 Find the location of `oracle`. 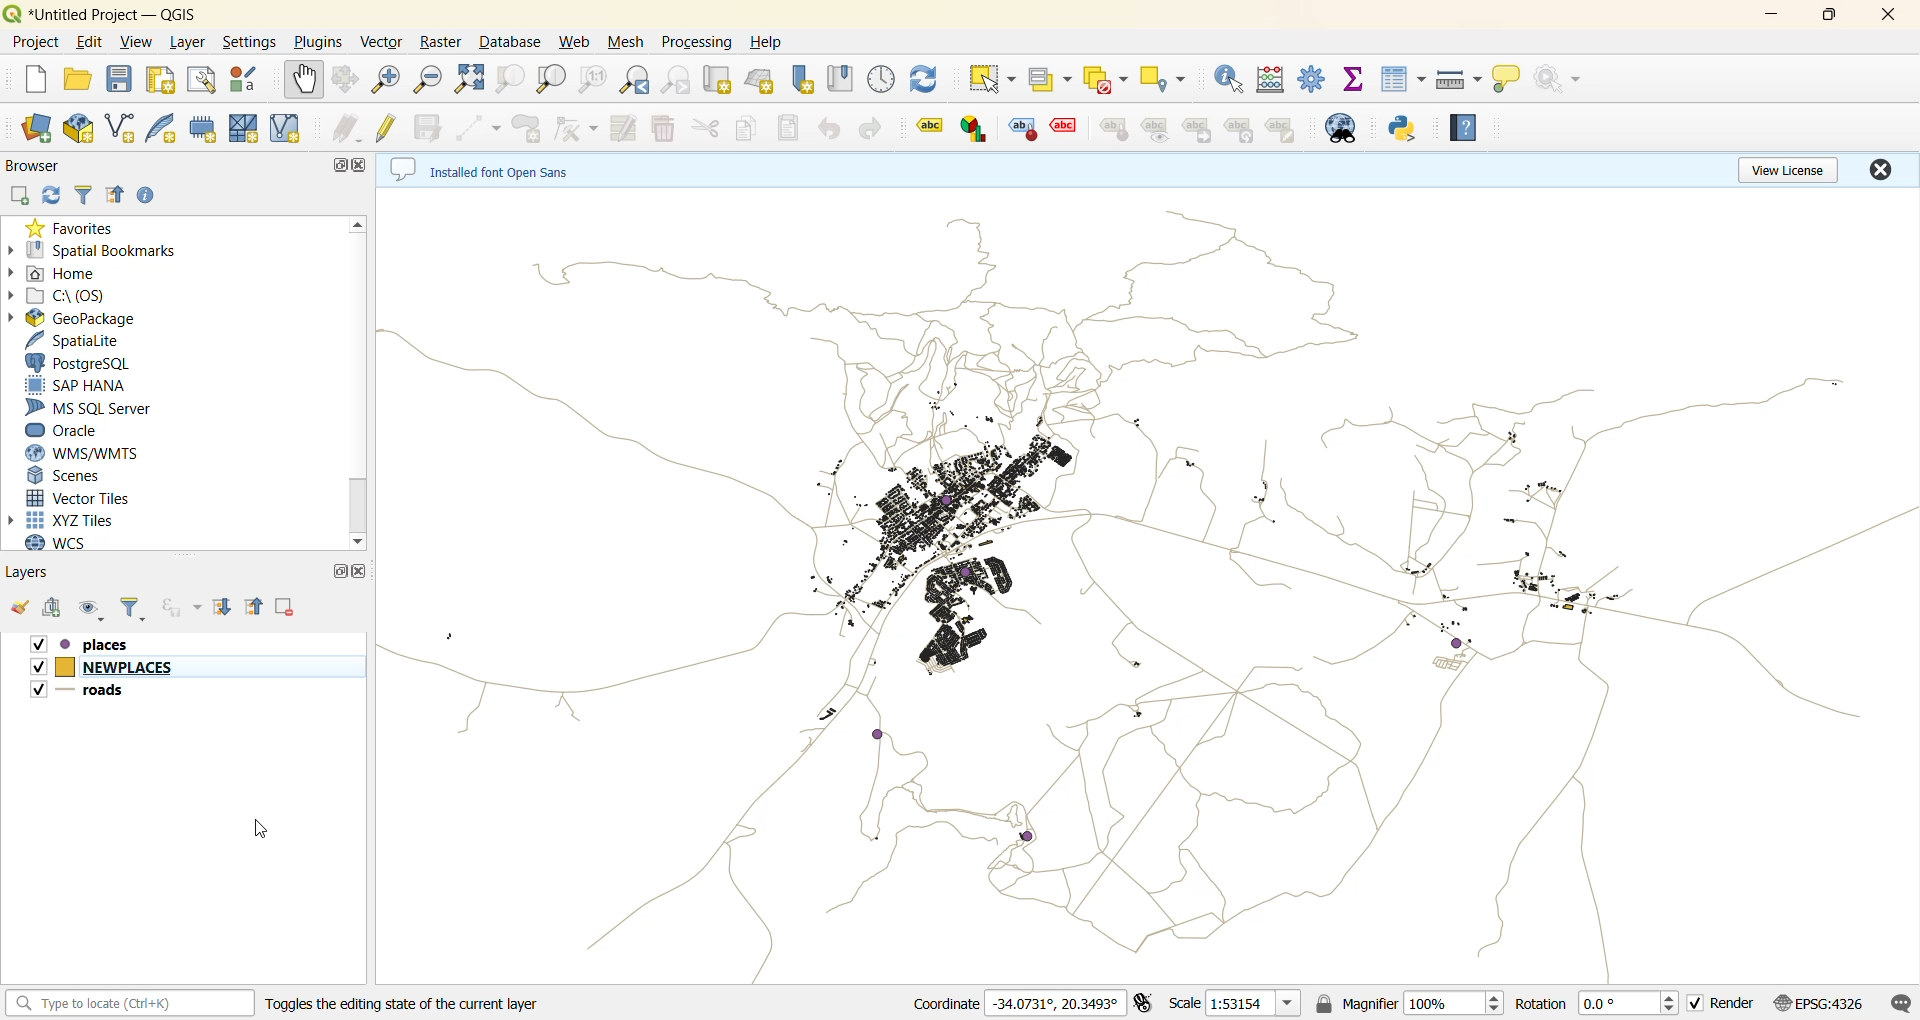

oracle is located at coordinates (73, 430).